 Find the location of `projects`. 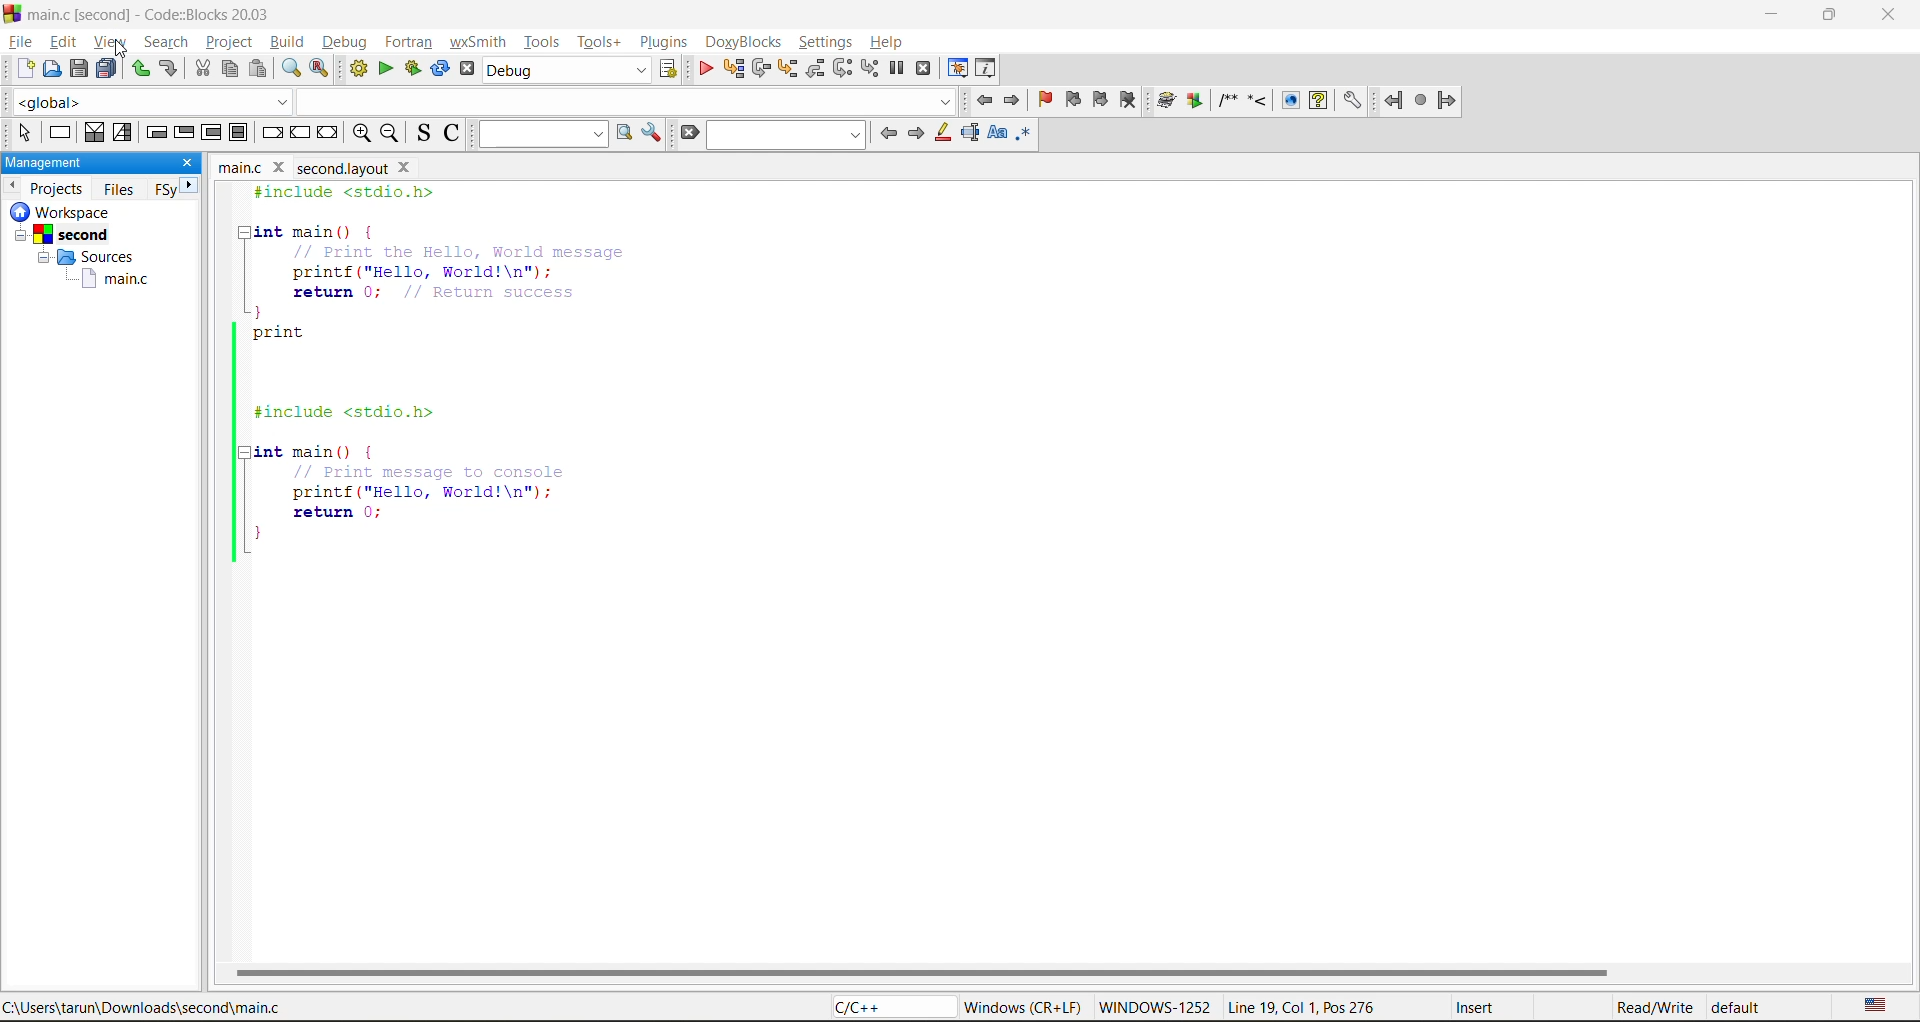

projects is located at coordinates (60, 187).